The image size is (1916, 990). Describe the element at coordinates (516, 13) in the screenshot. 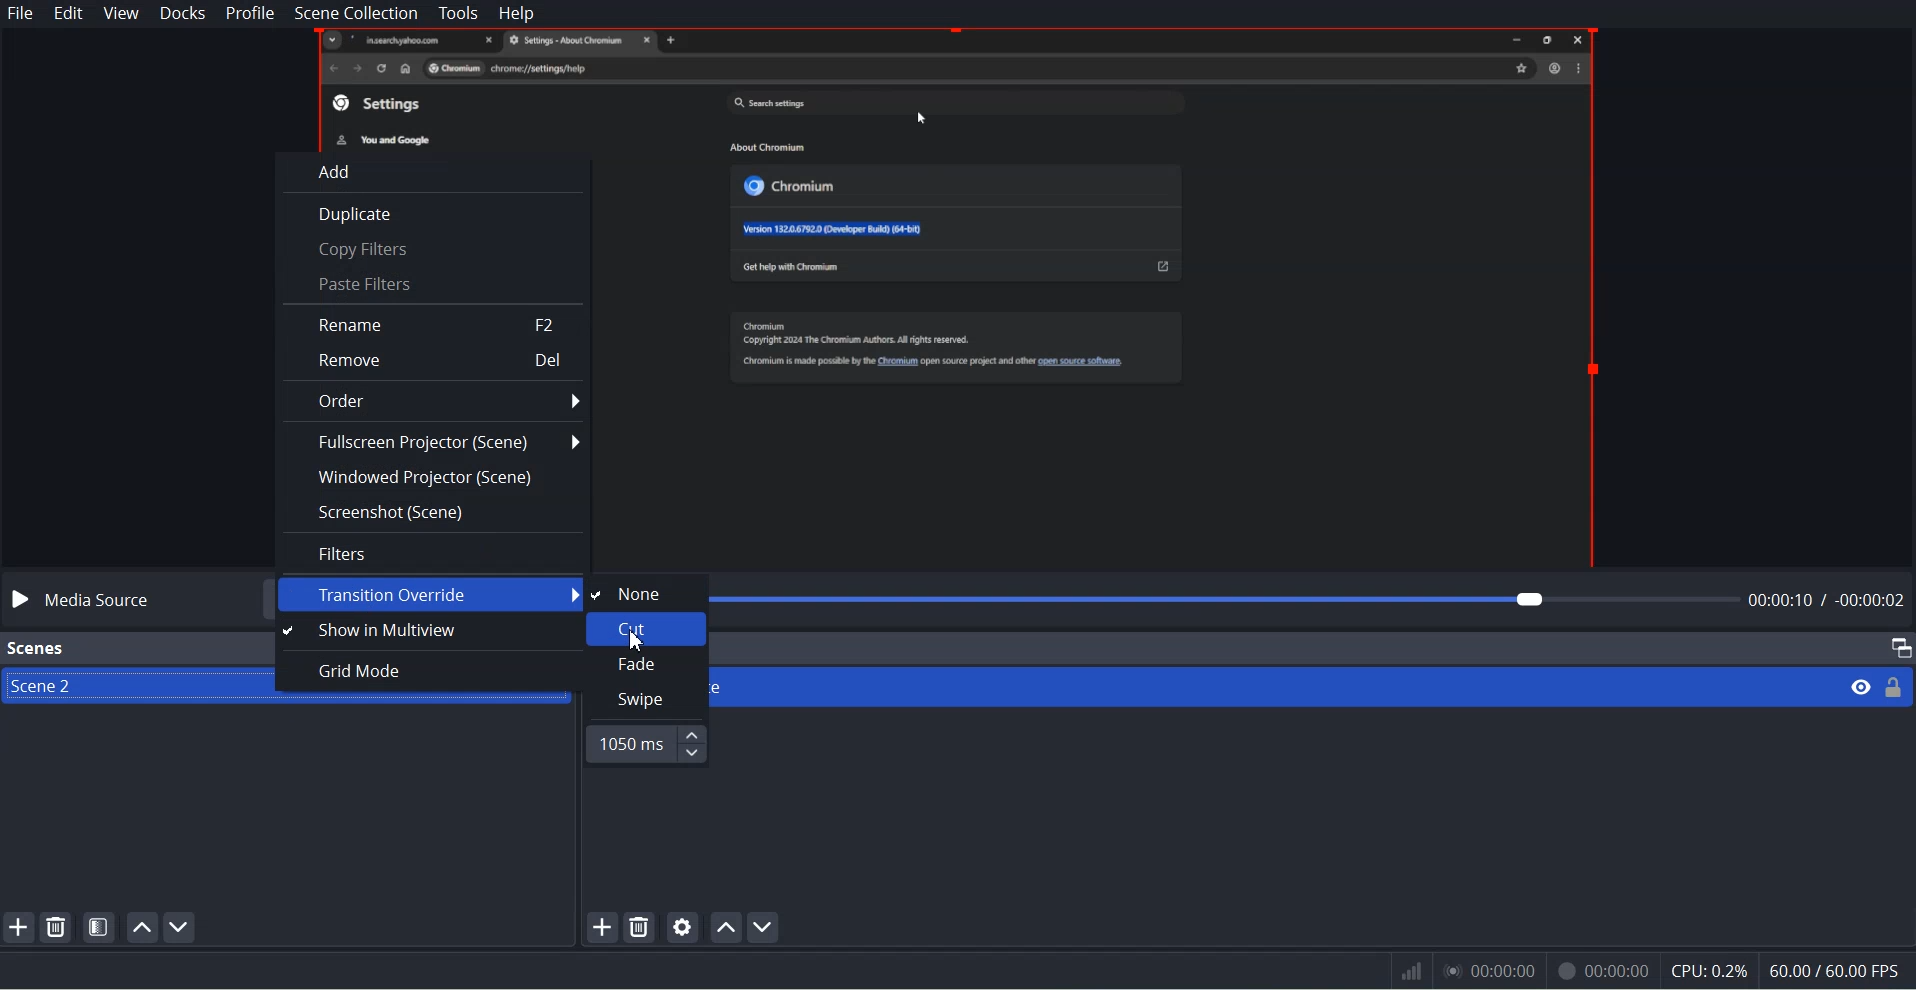

I see `Help` at that location.